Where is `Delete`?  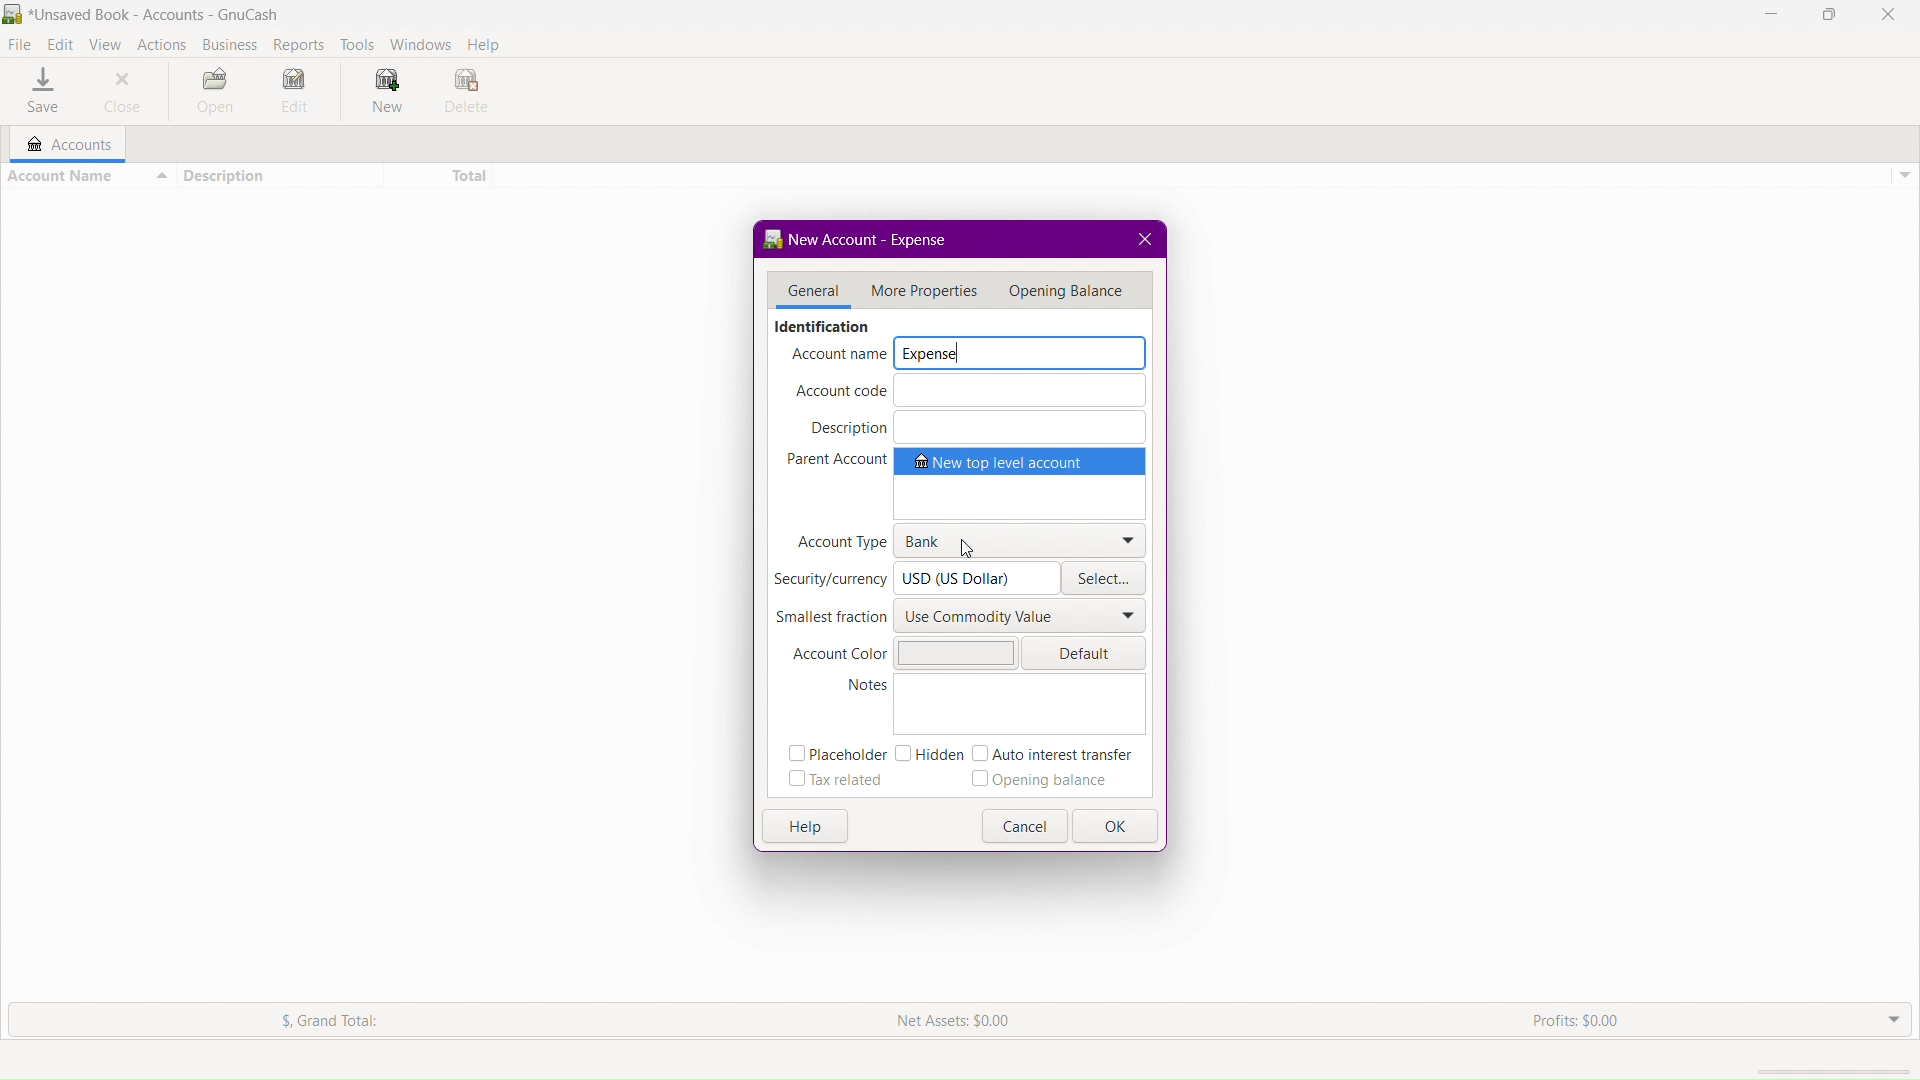
Delete is located at coordinates (467, 93).